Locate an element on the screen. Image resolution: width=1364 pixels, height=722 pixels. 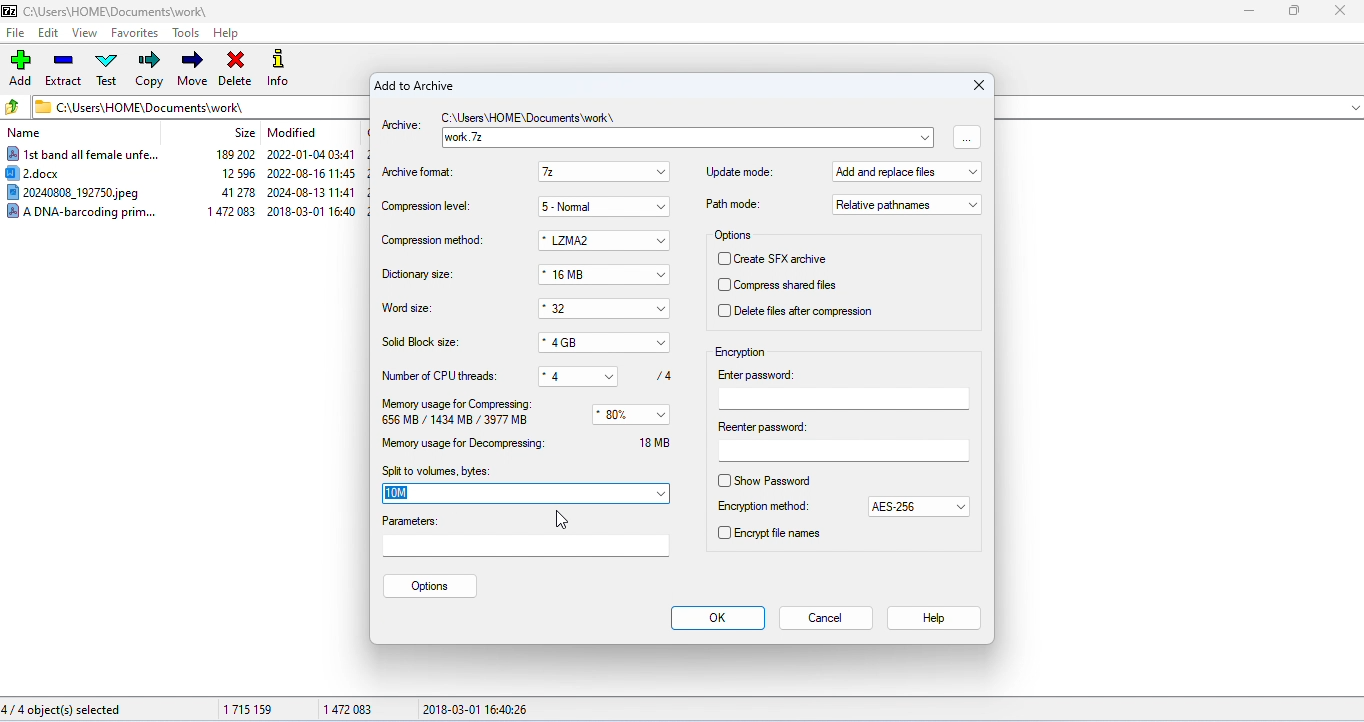
drop down is located at coordinates (926, 136).